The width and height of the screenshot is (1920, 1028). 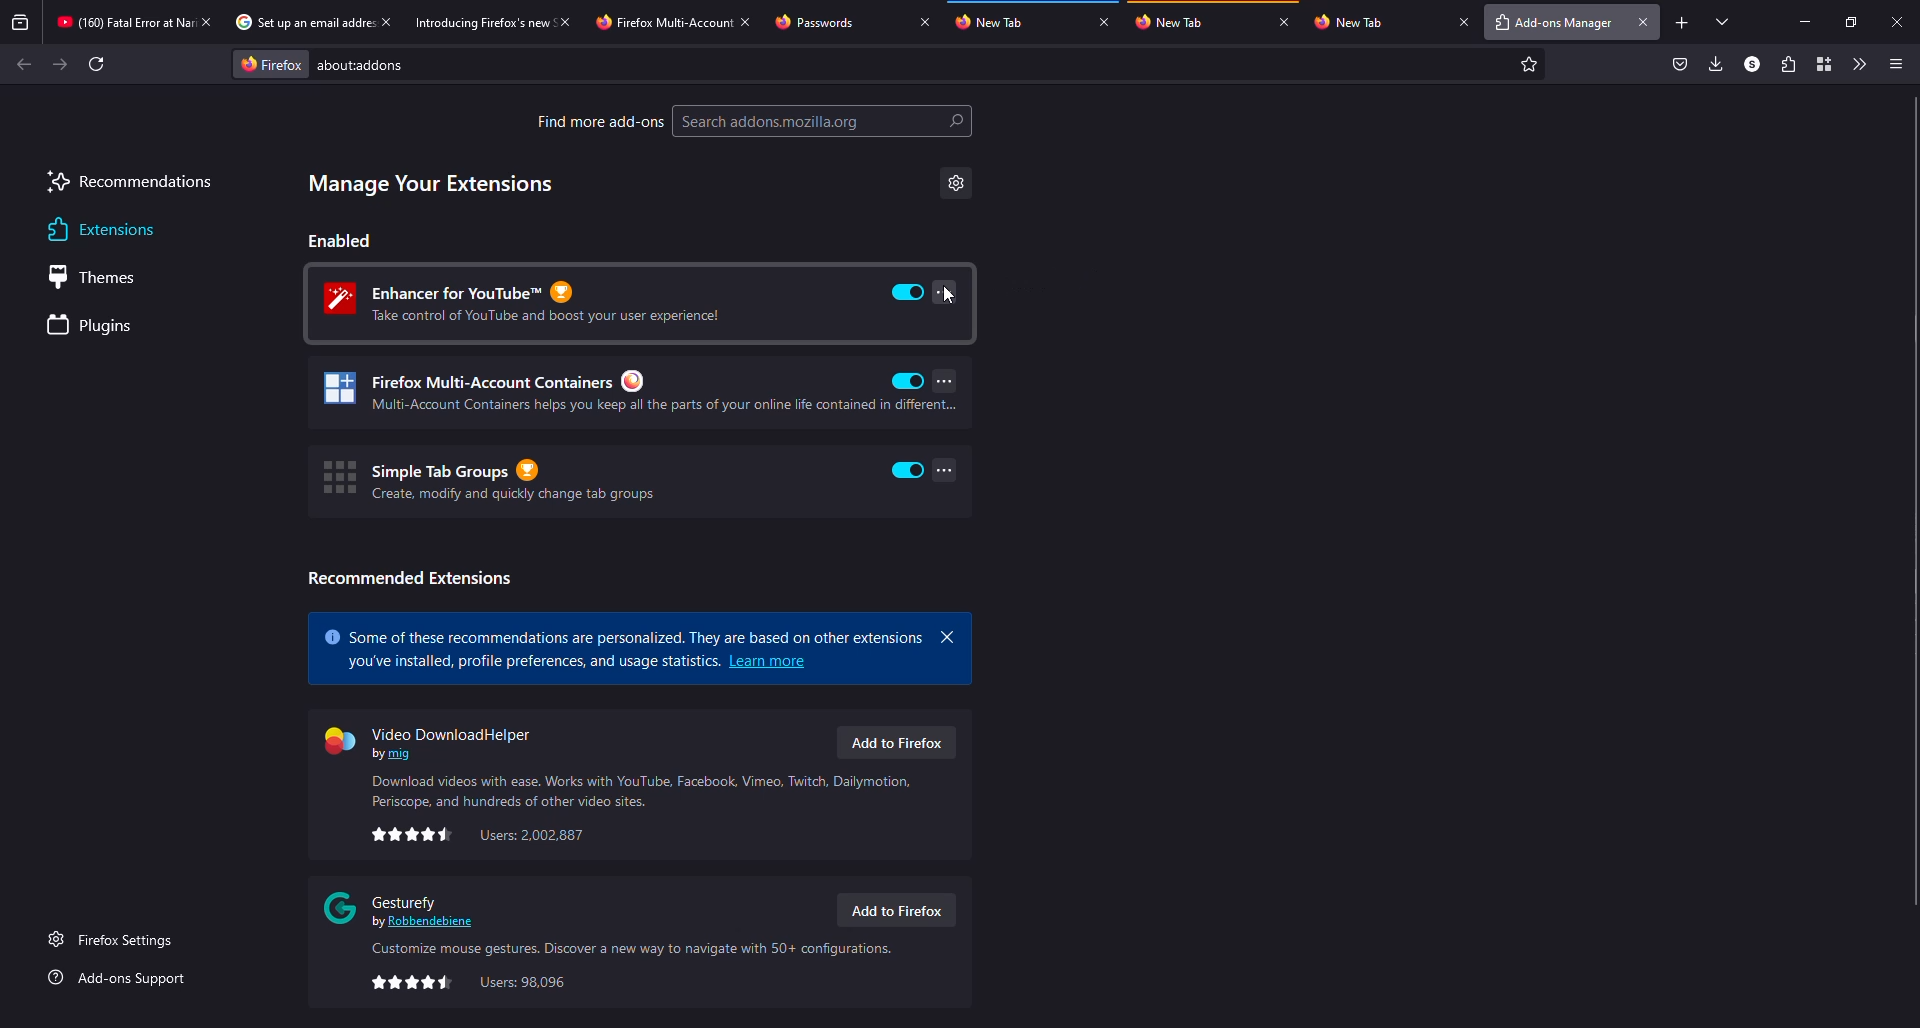 I want to click on more tools, so click(x=1856, y=64).